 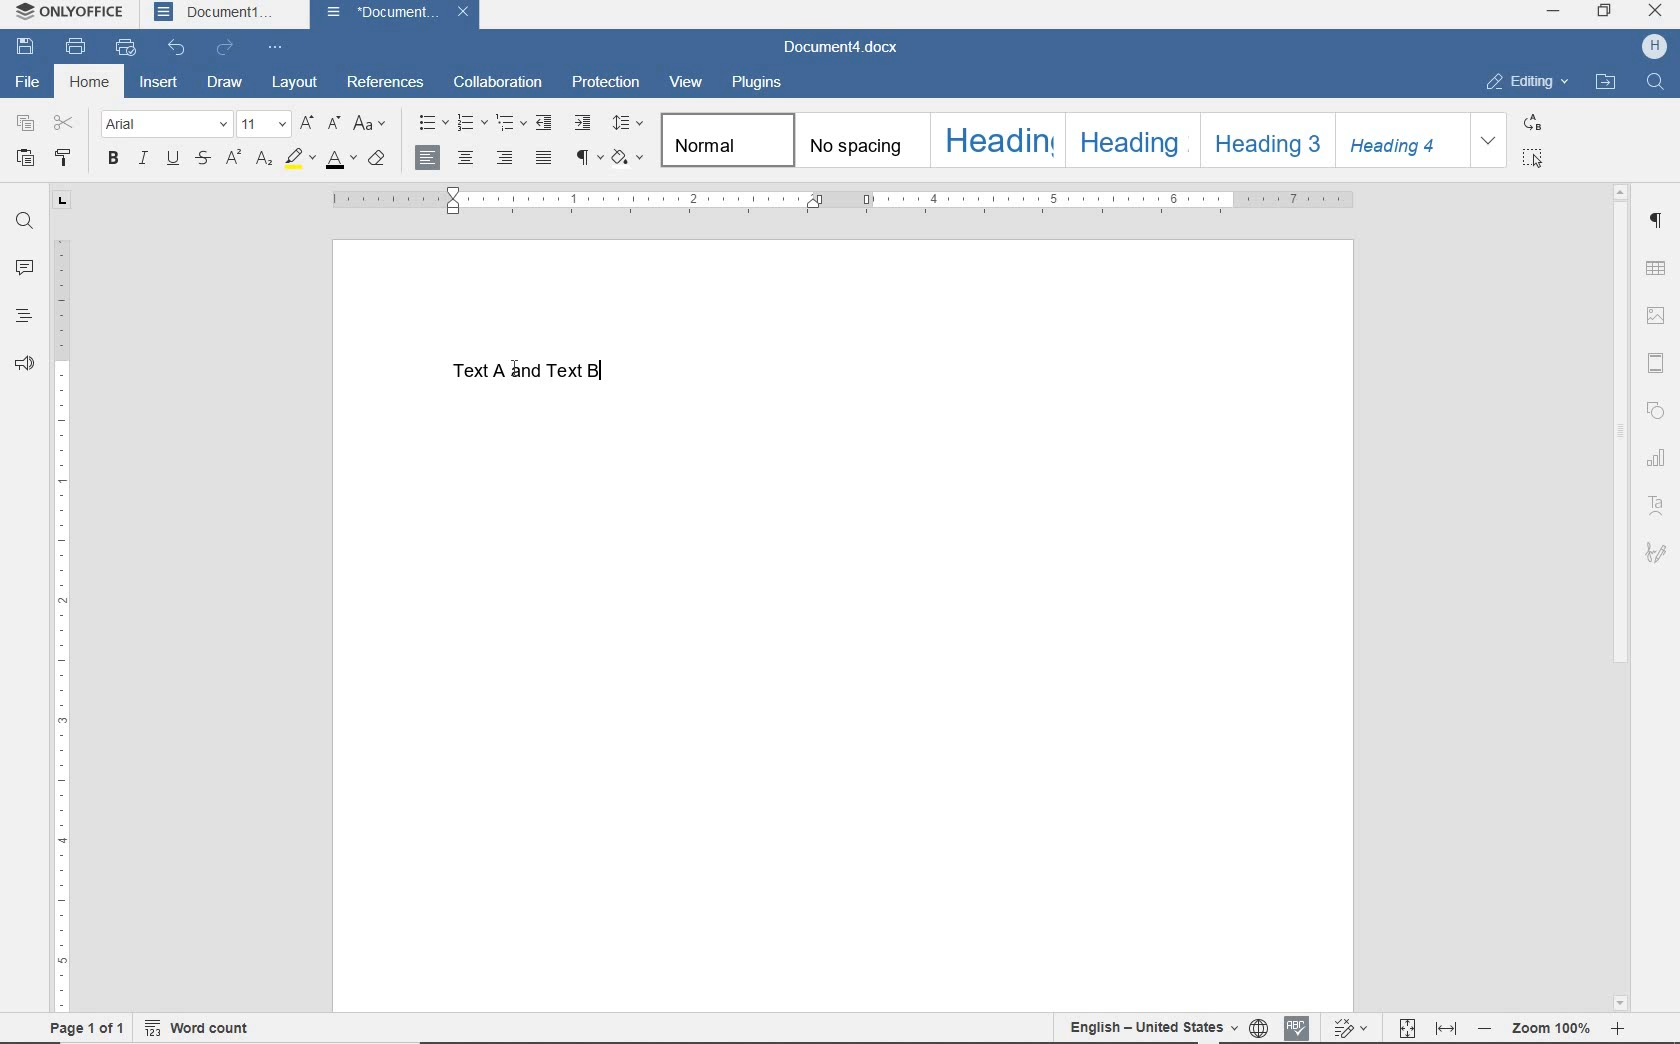 I want to click on PRINT, so click(x=75, y=48).